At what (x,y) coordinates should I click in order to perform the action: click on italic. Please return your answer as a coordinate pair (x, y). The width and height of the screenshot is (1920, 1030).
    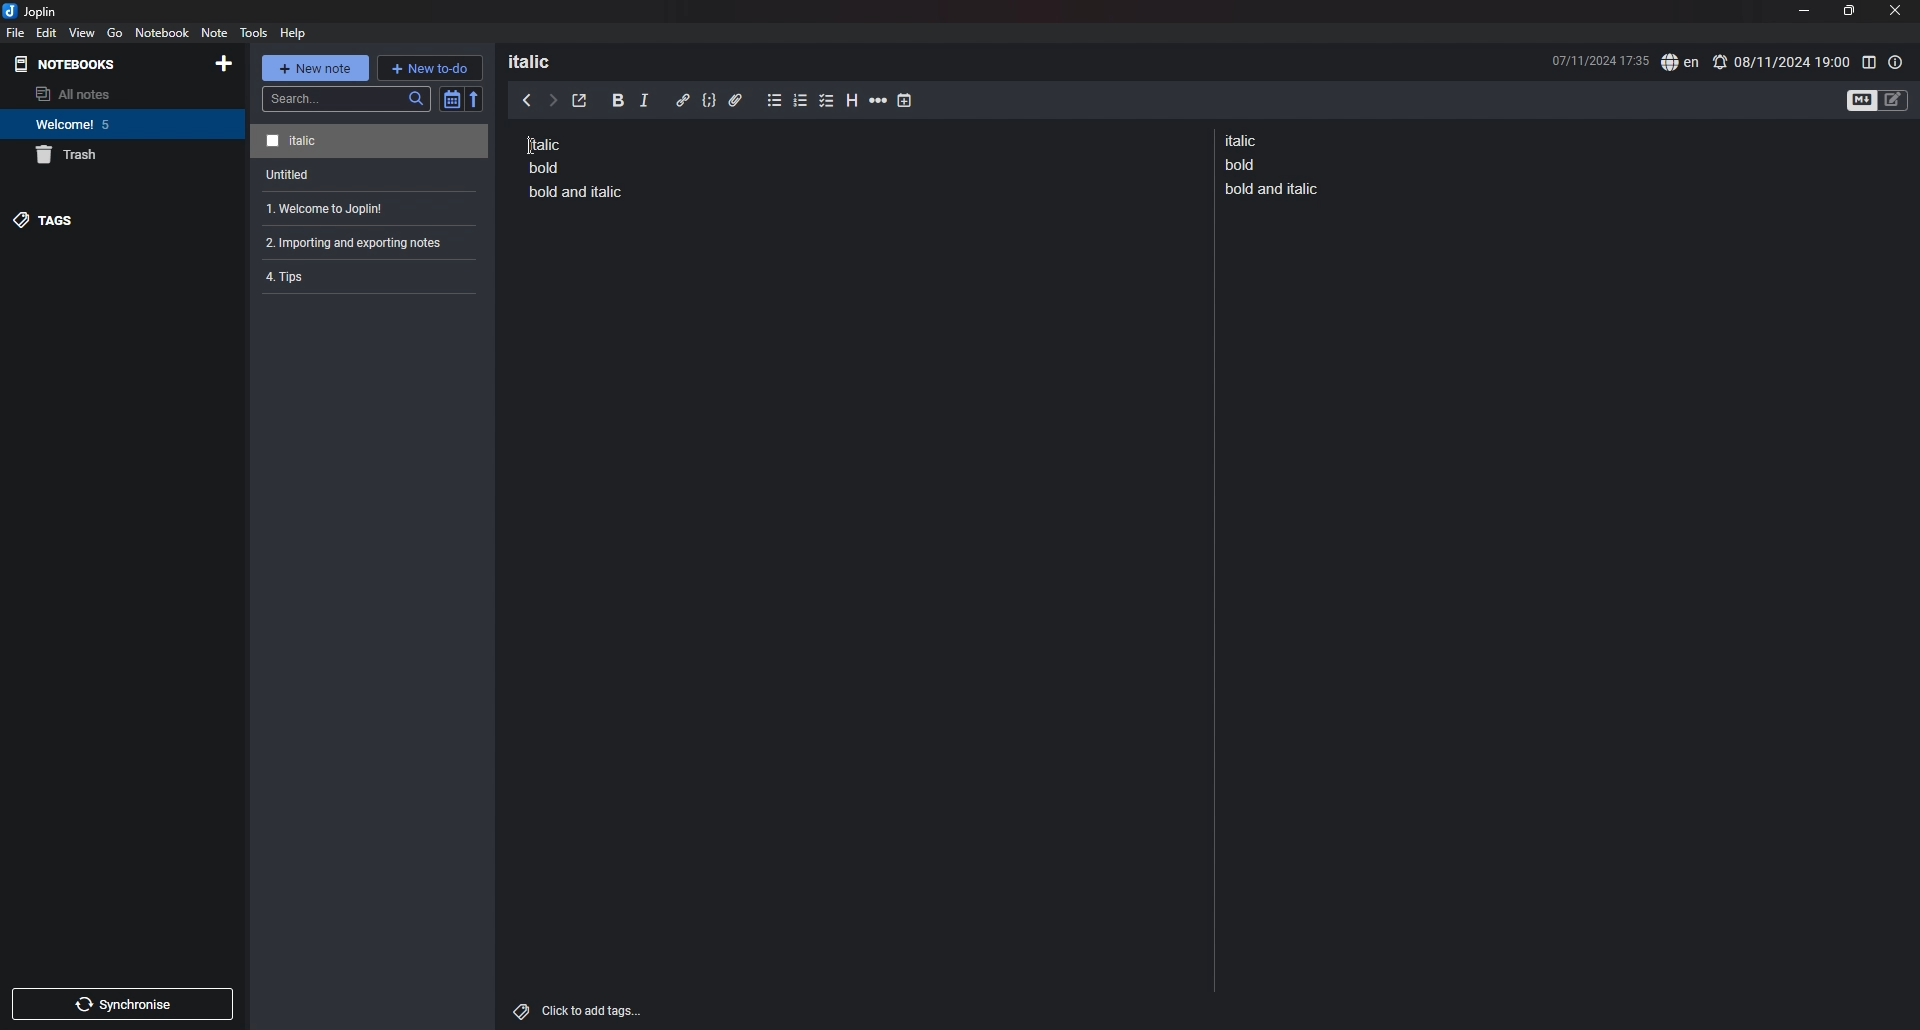
    Looking at the image, I should click on (644, 104).